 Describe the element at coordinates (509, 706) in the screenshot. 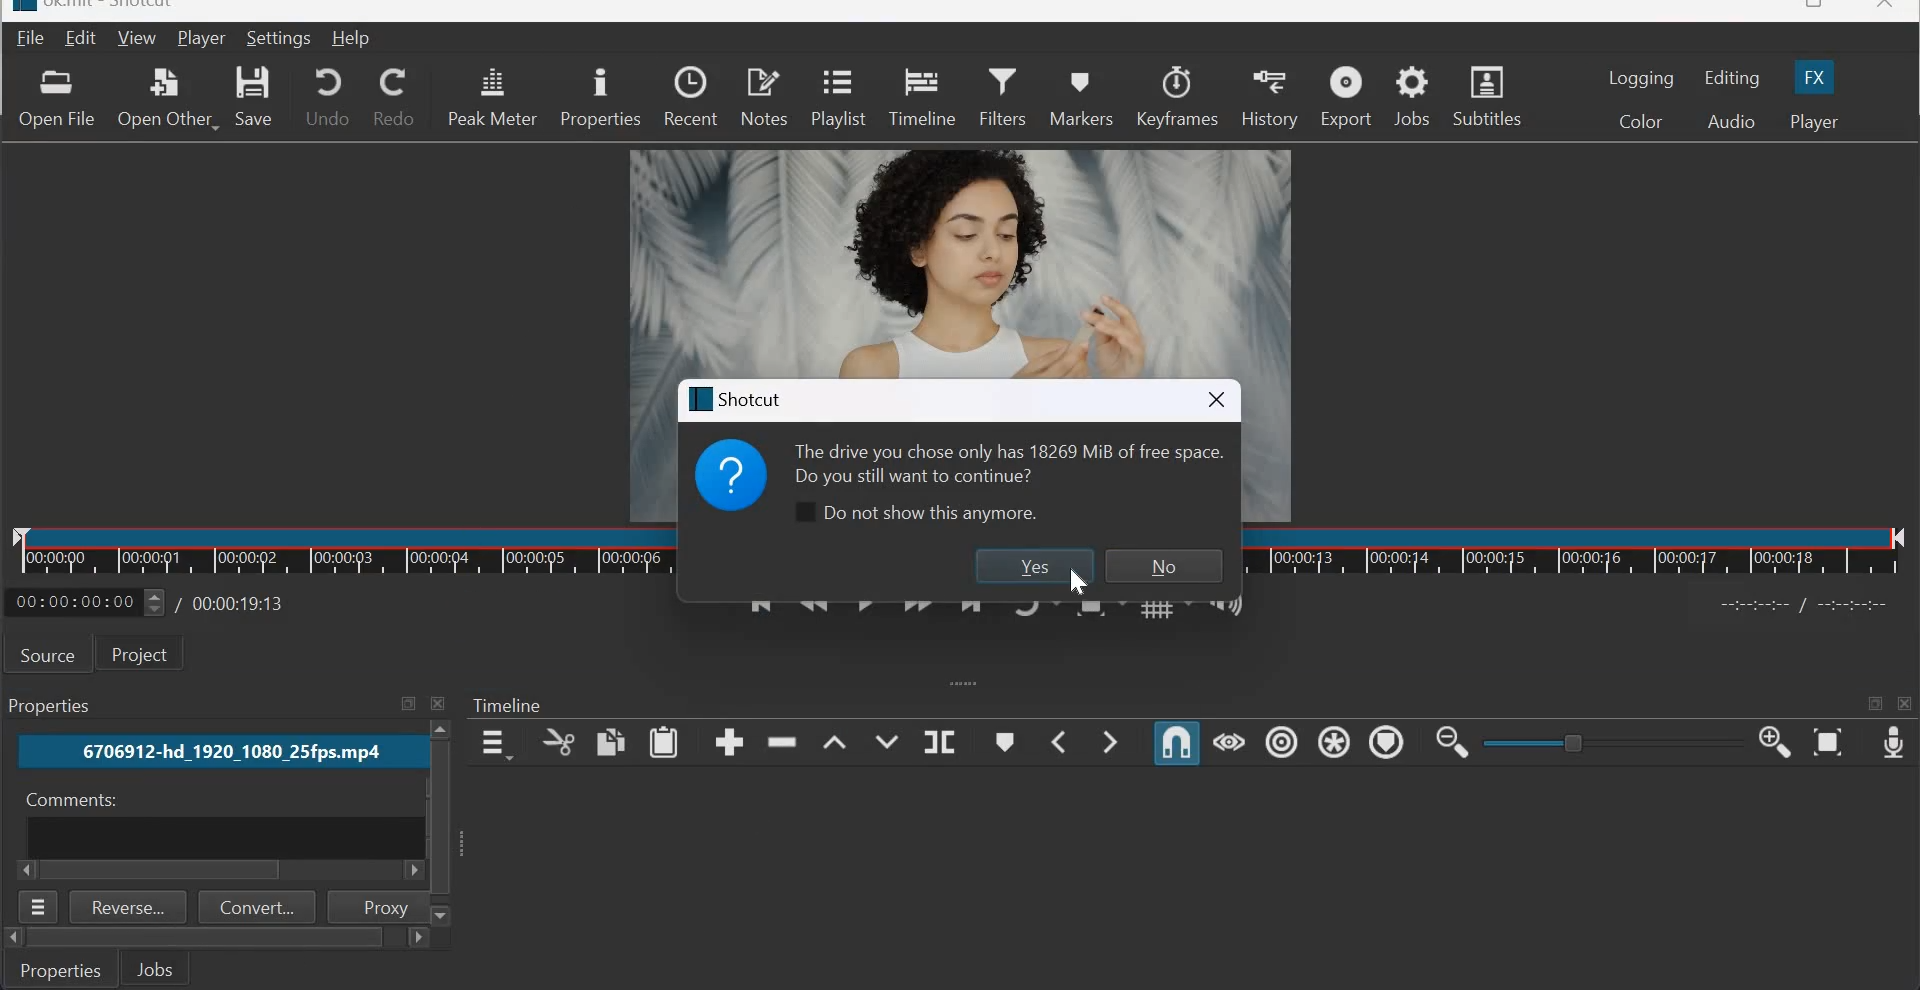

I see `Timeline` at that location.